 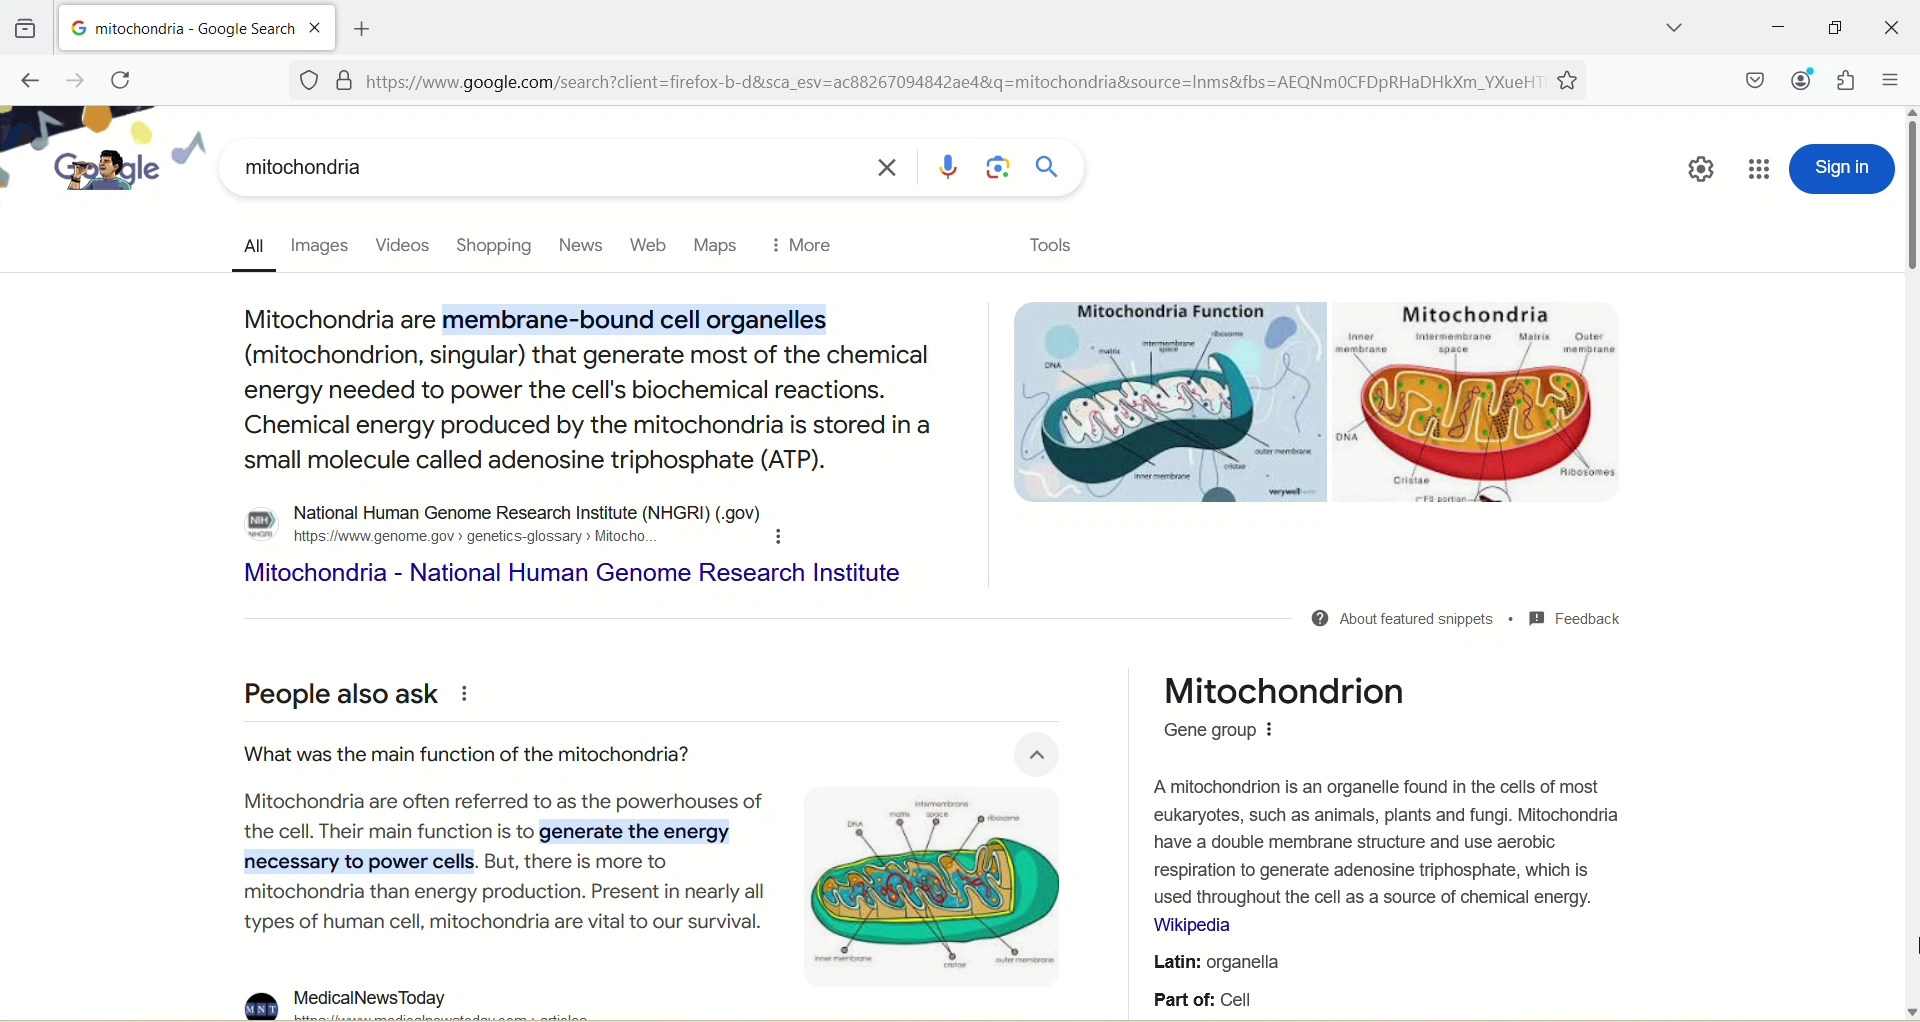 I want to click on reload current page, so click(x=121, y=80).